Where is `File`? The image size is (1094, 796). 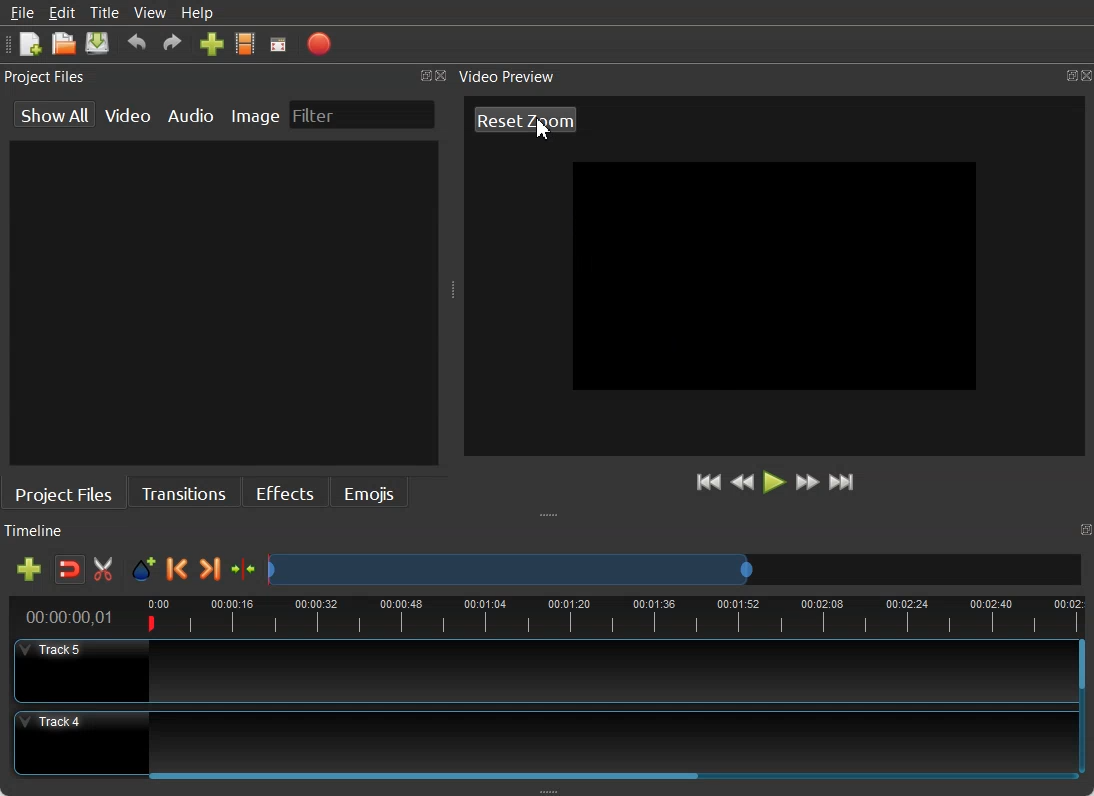 File is located at coordinates (23, 13).